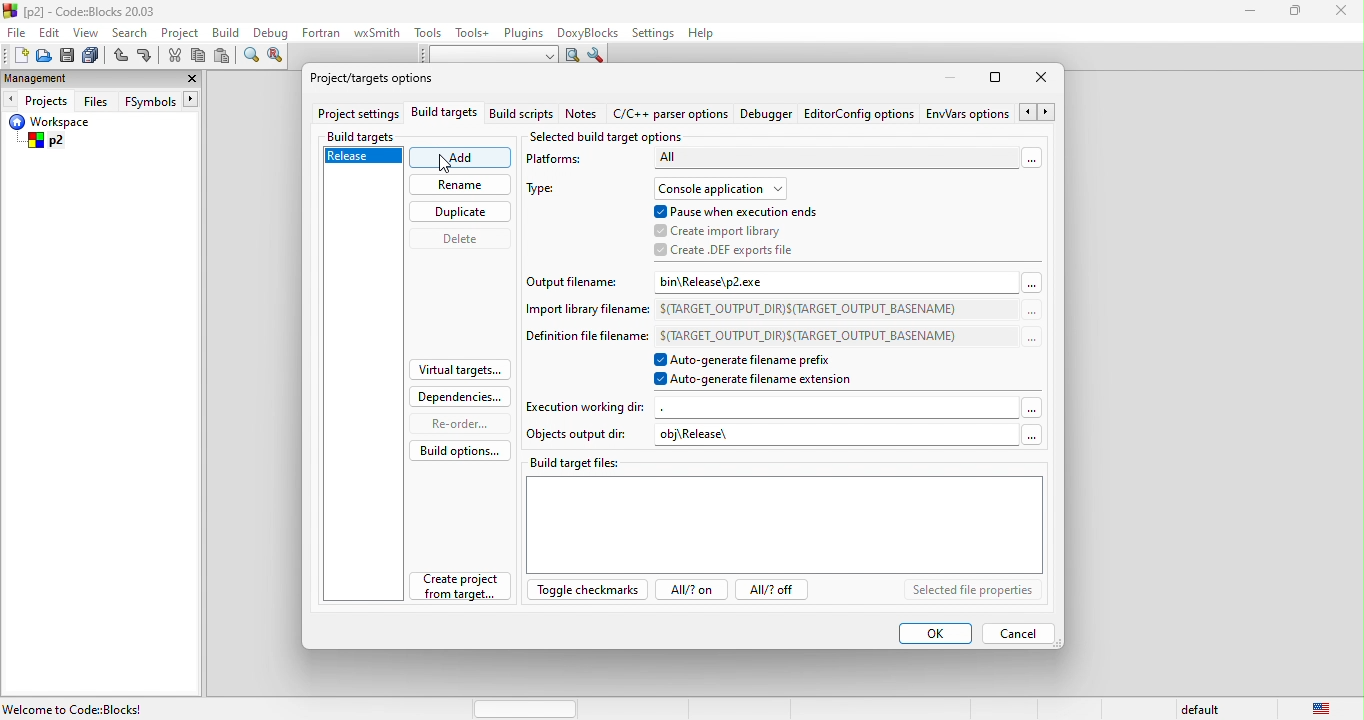  I want to click on ok, so click(932, 631).